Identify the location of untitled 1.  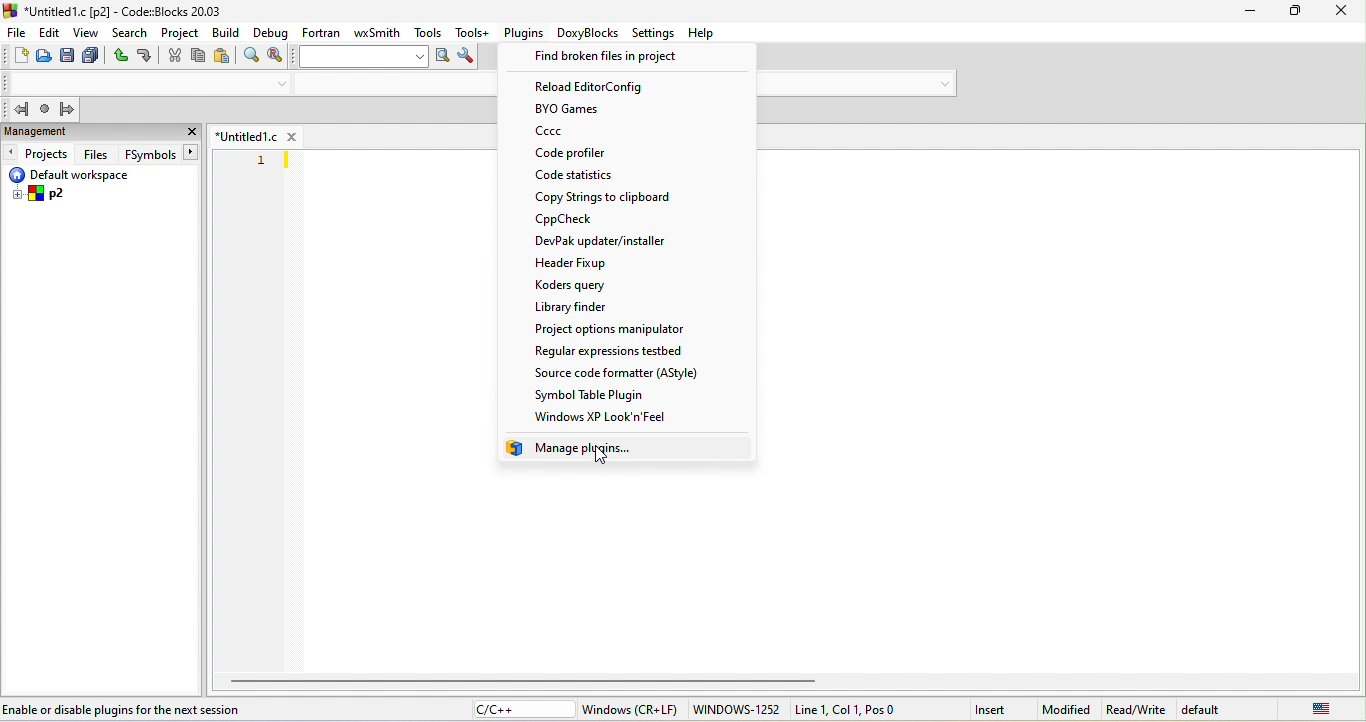
(257, 135).